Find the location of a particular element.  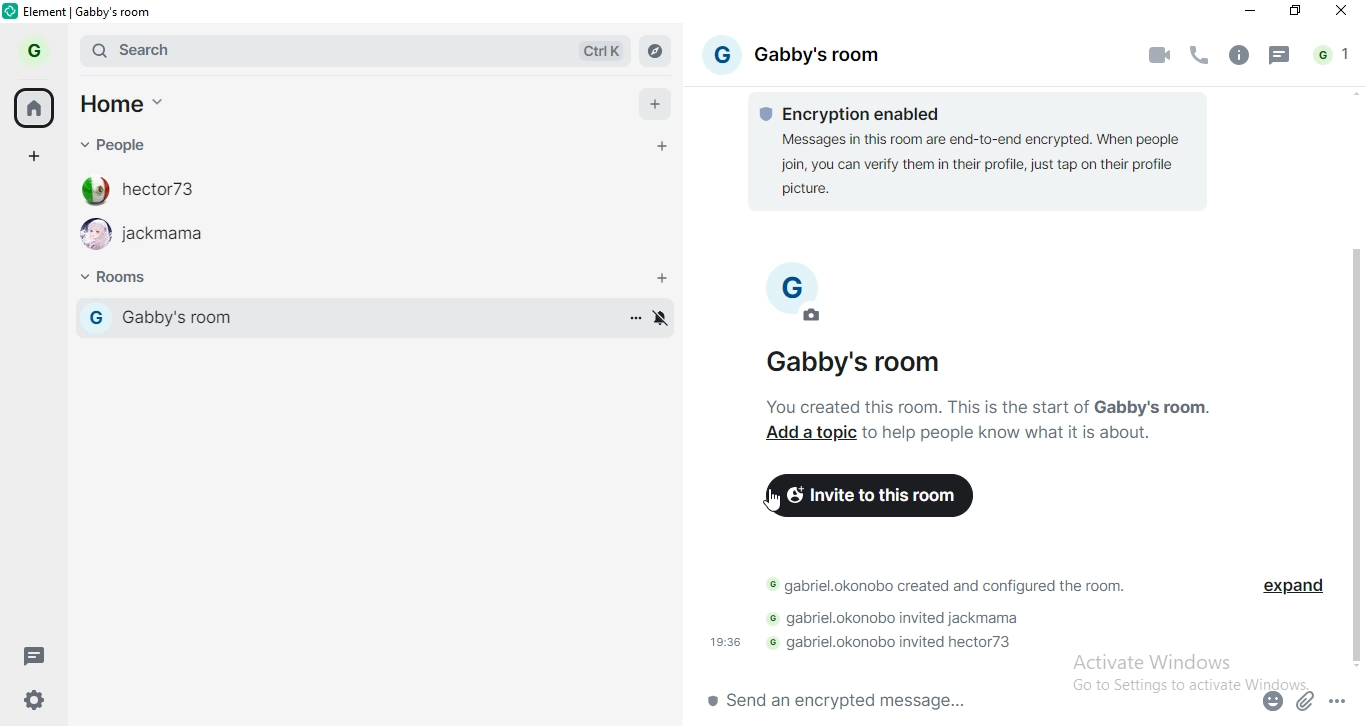

invite to this room is located at coordinates (869, 496).